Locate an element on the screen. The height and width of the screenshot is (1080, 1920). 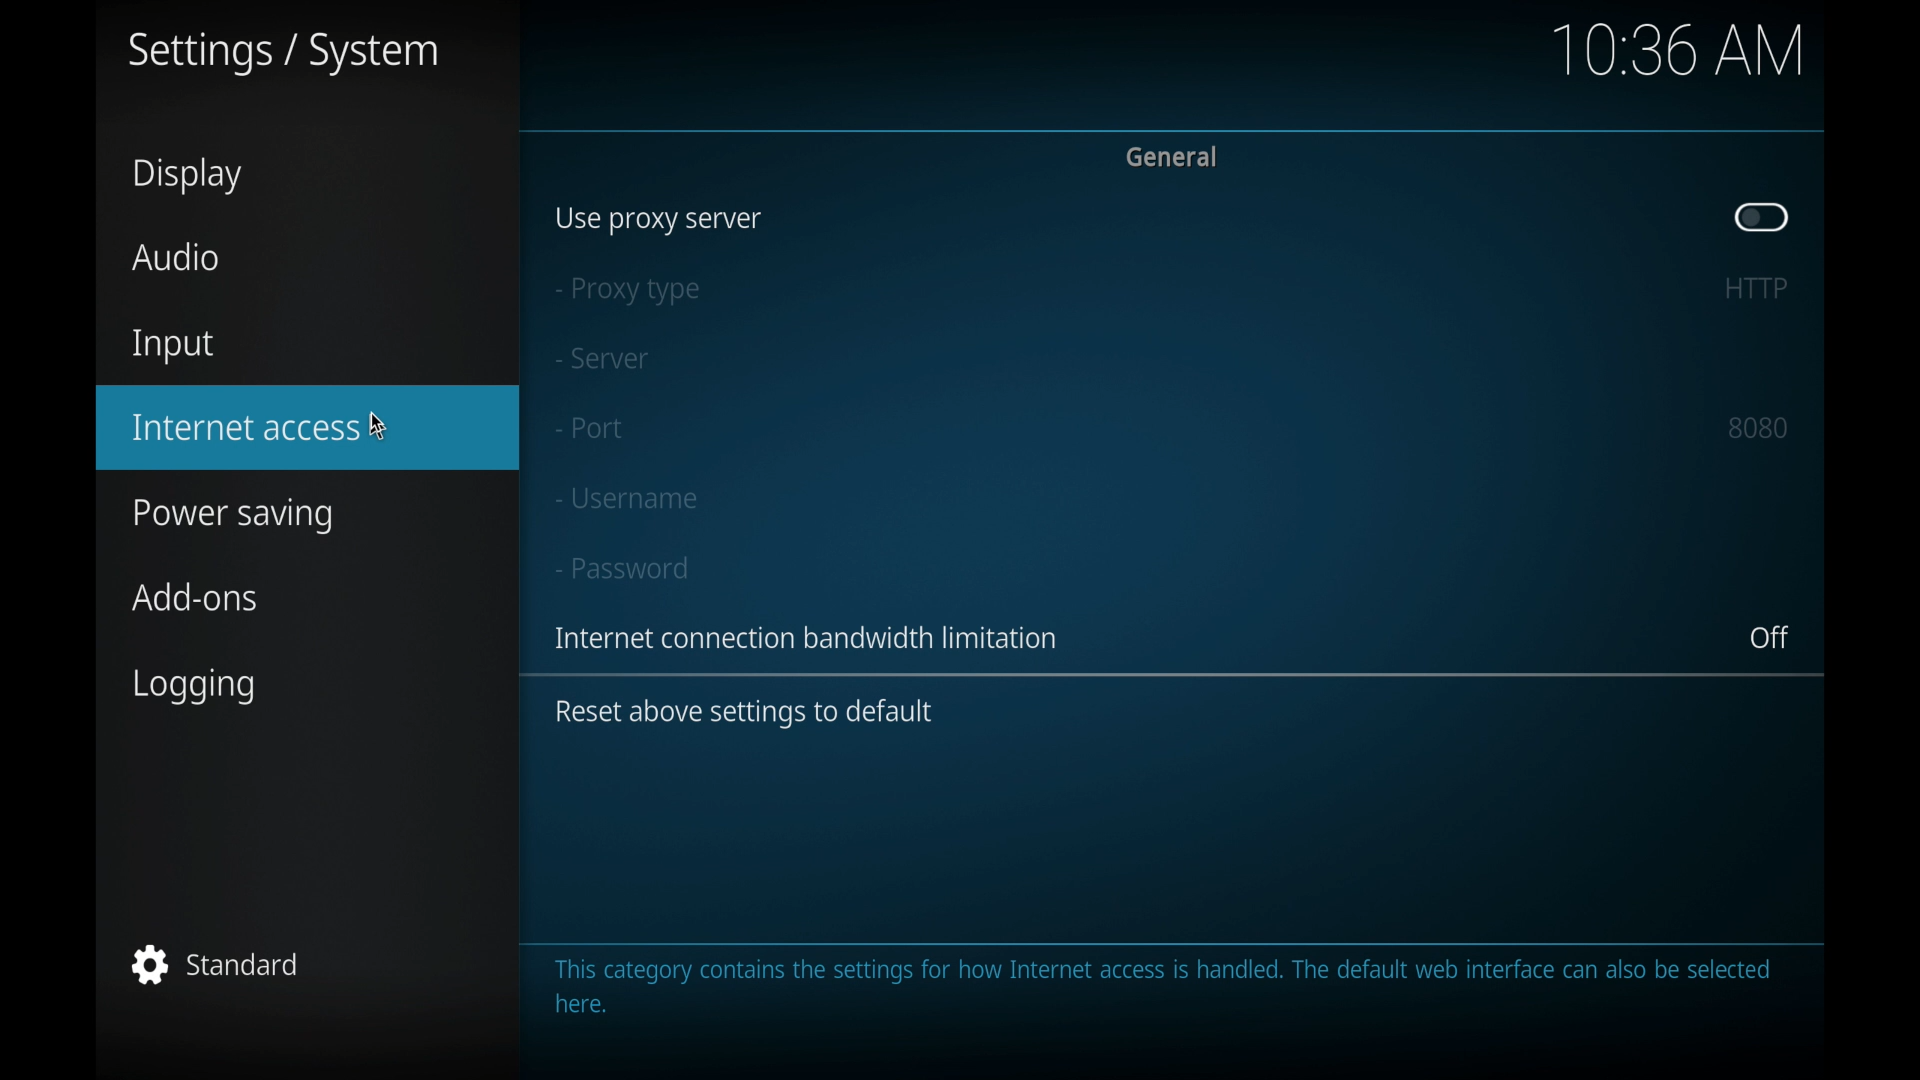
This category contains the settings for how Internet access is handled. The default web interface can also be selected here. is located at coordinates (1177, 988).